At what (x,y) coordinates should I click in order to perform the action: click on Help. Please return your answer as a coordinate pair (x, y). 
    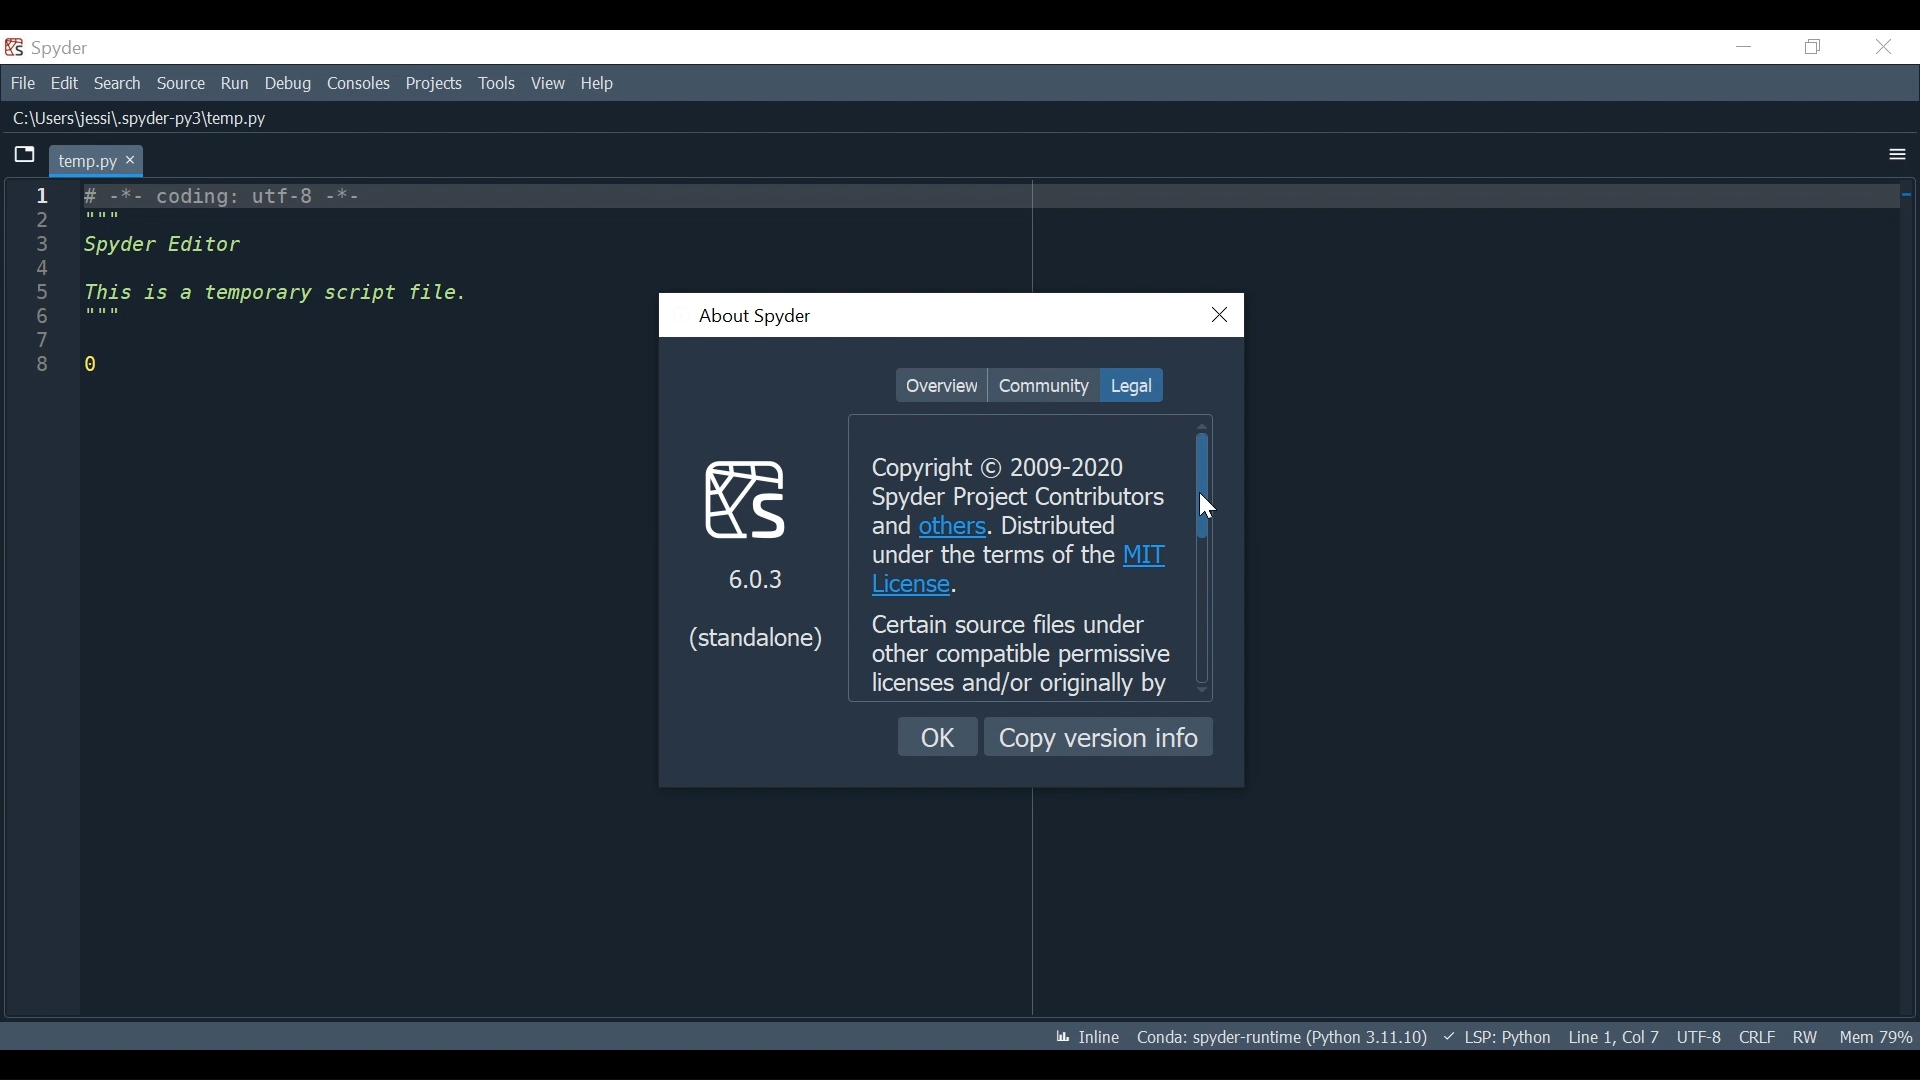
    Looking at the image, I should click on (599, 84).